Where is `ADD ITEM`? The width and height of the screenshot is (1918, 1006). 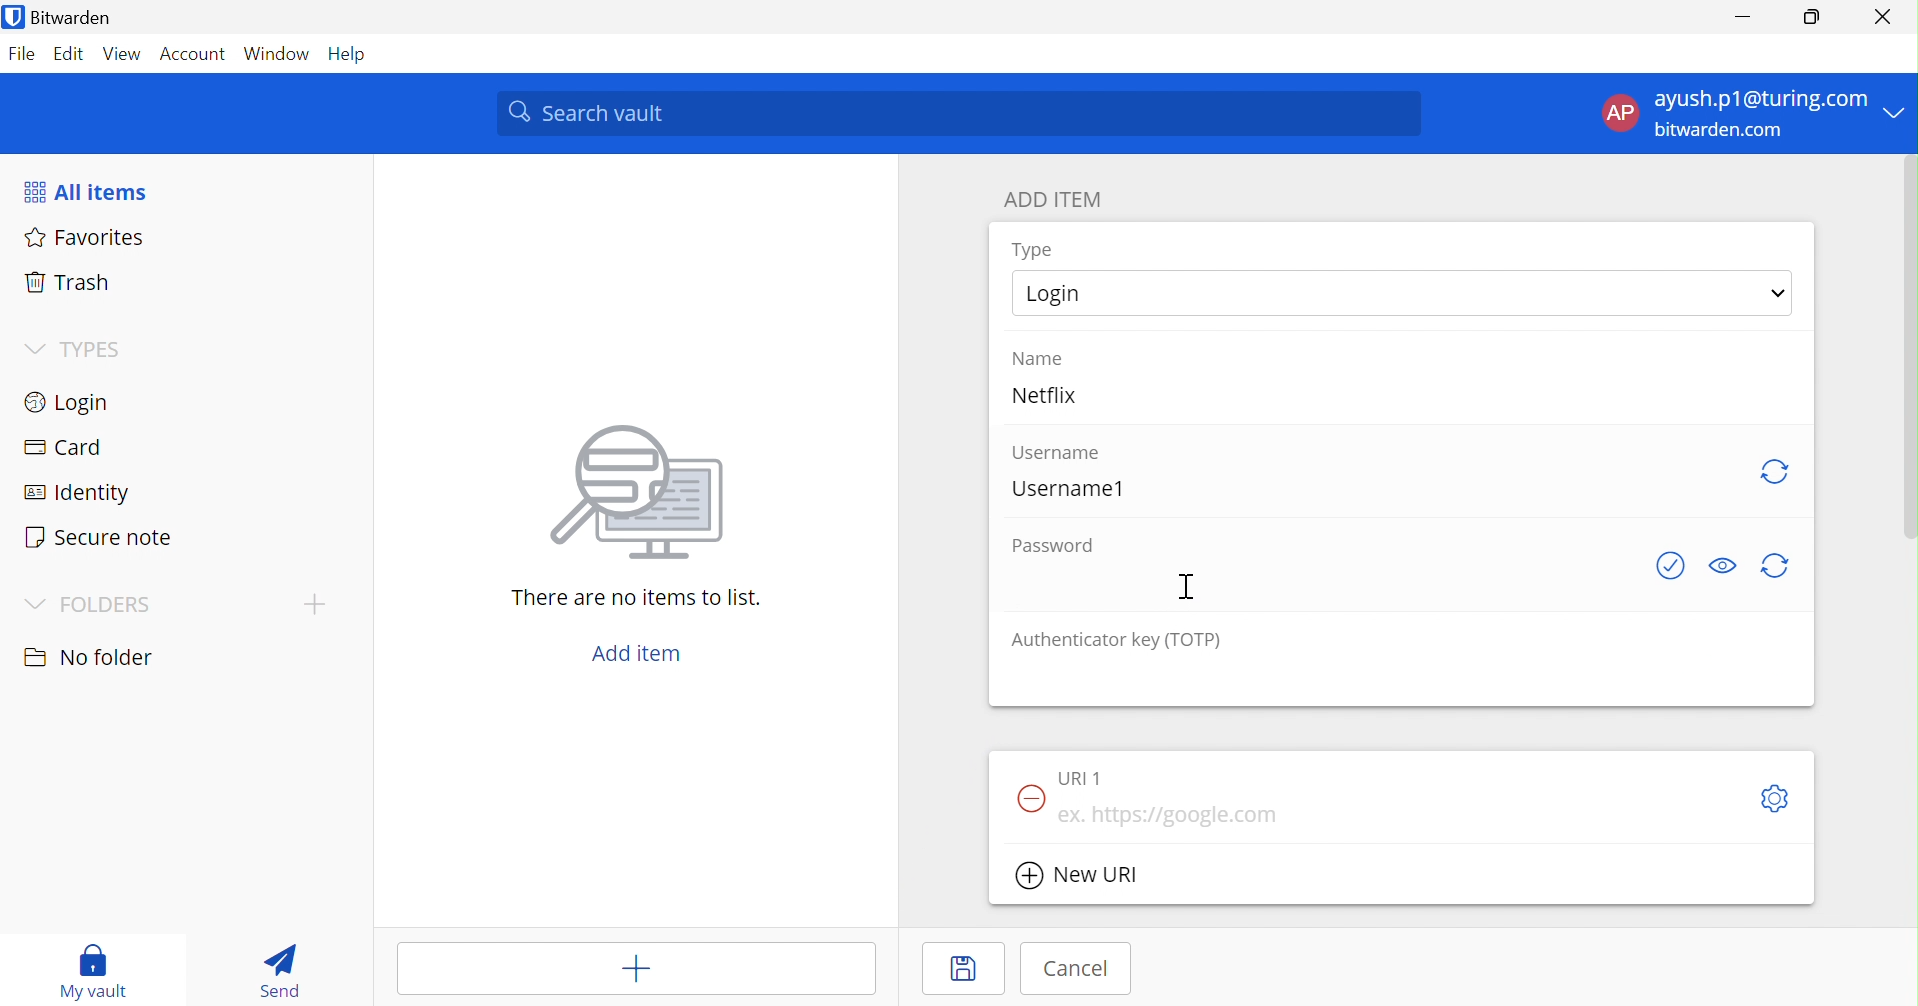
ADD ITEM is located at coordinates (1051, 199).